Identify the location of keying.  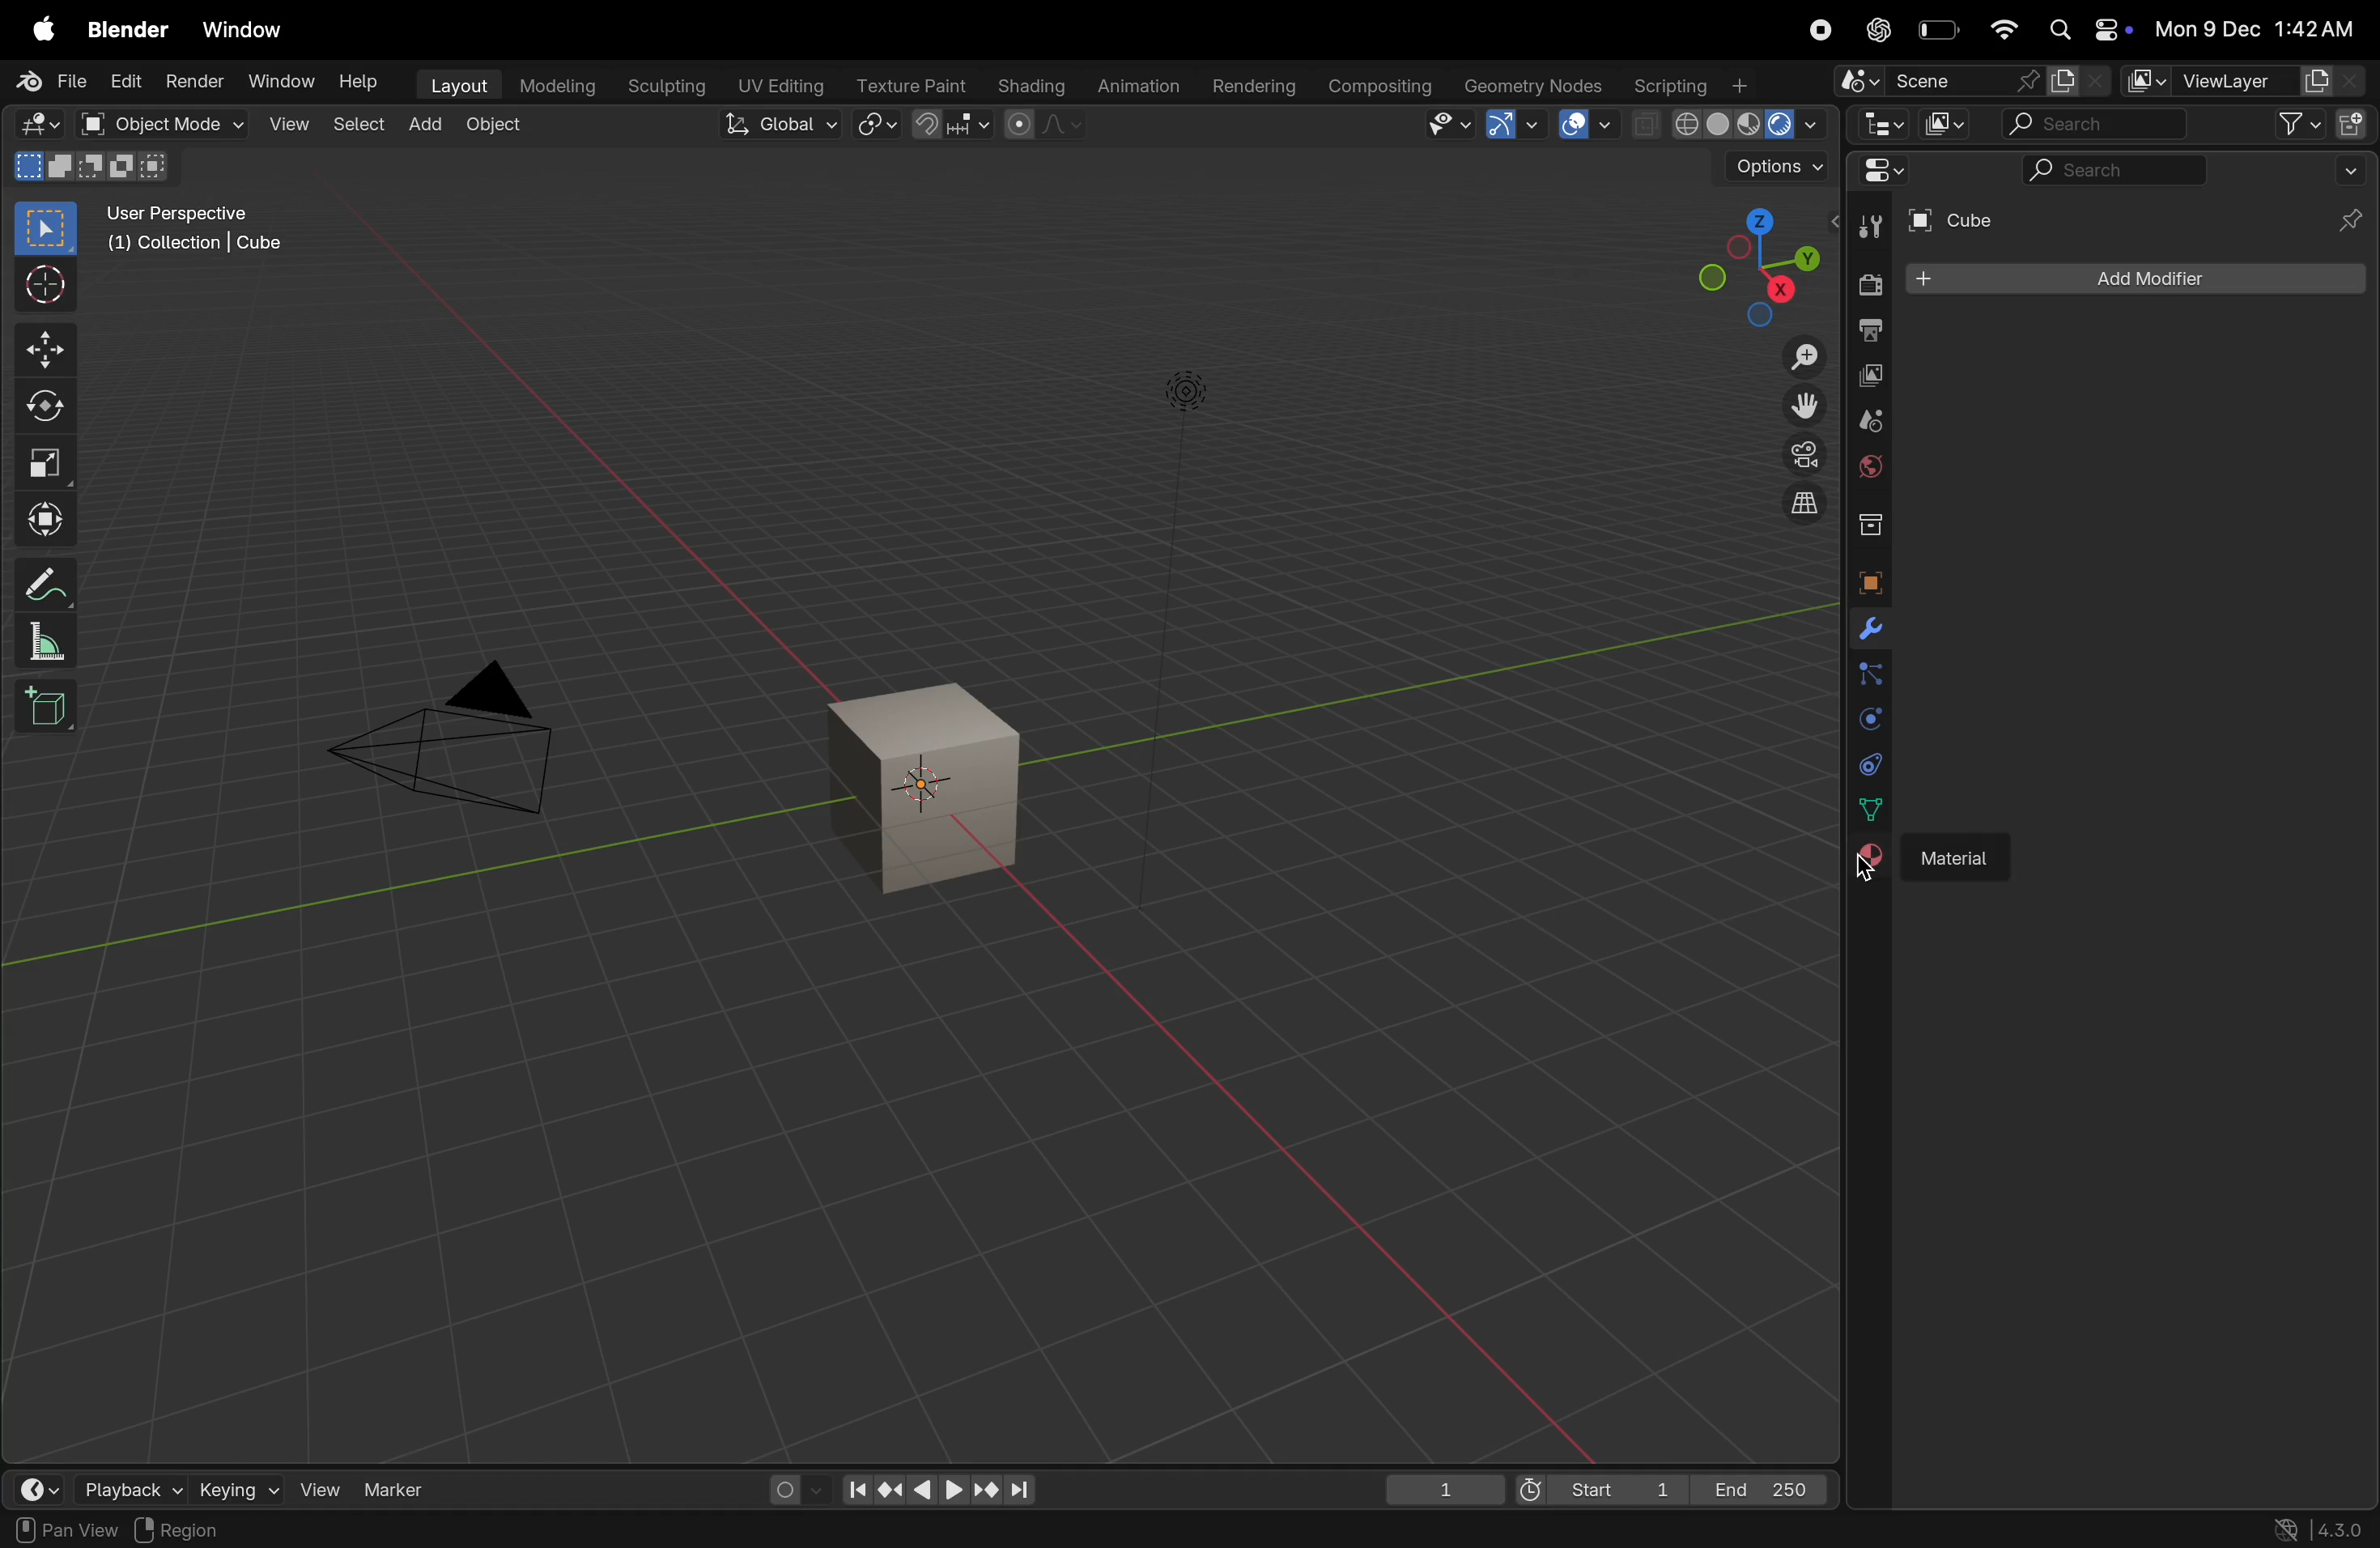
(215, 1489).